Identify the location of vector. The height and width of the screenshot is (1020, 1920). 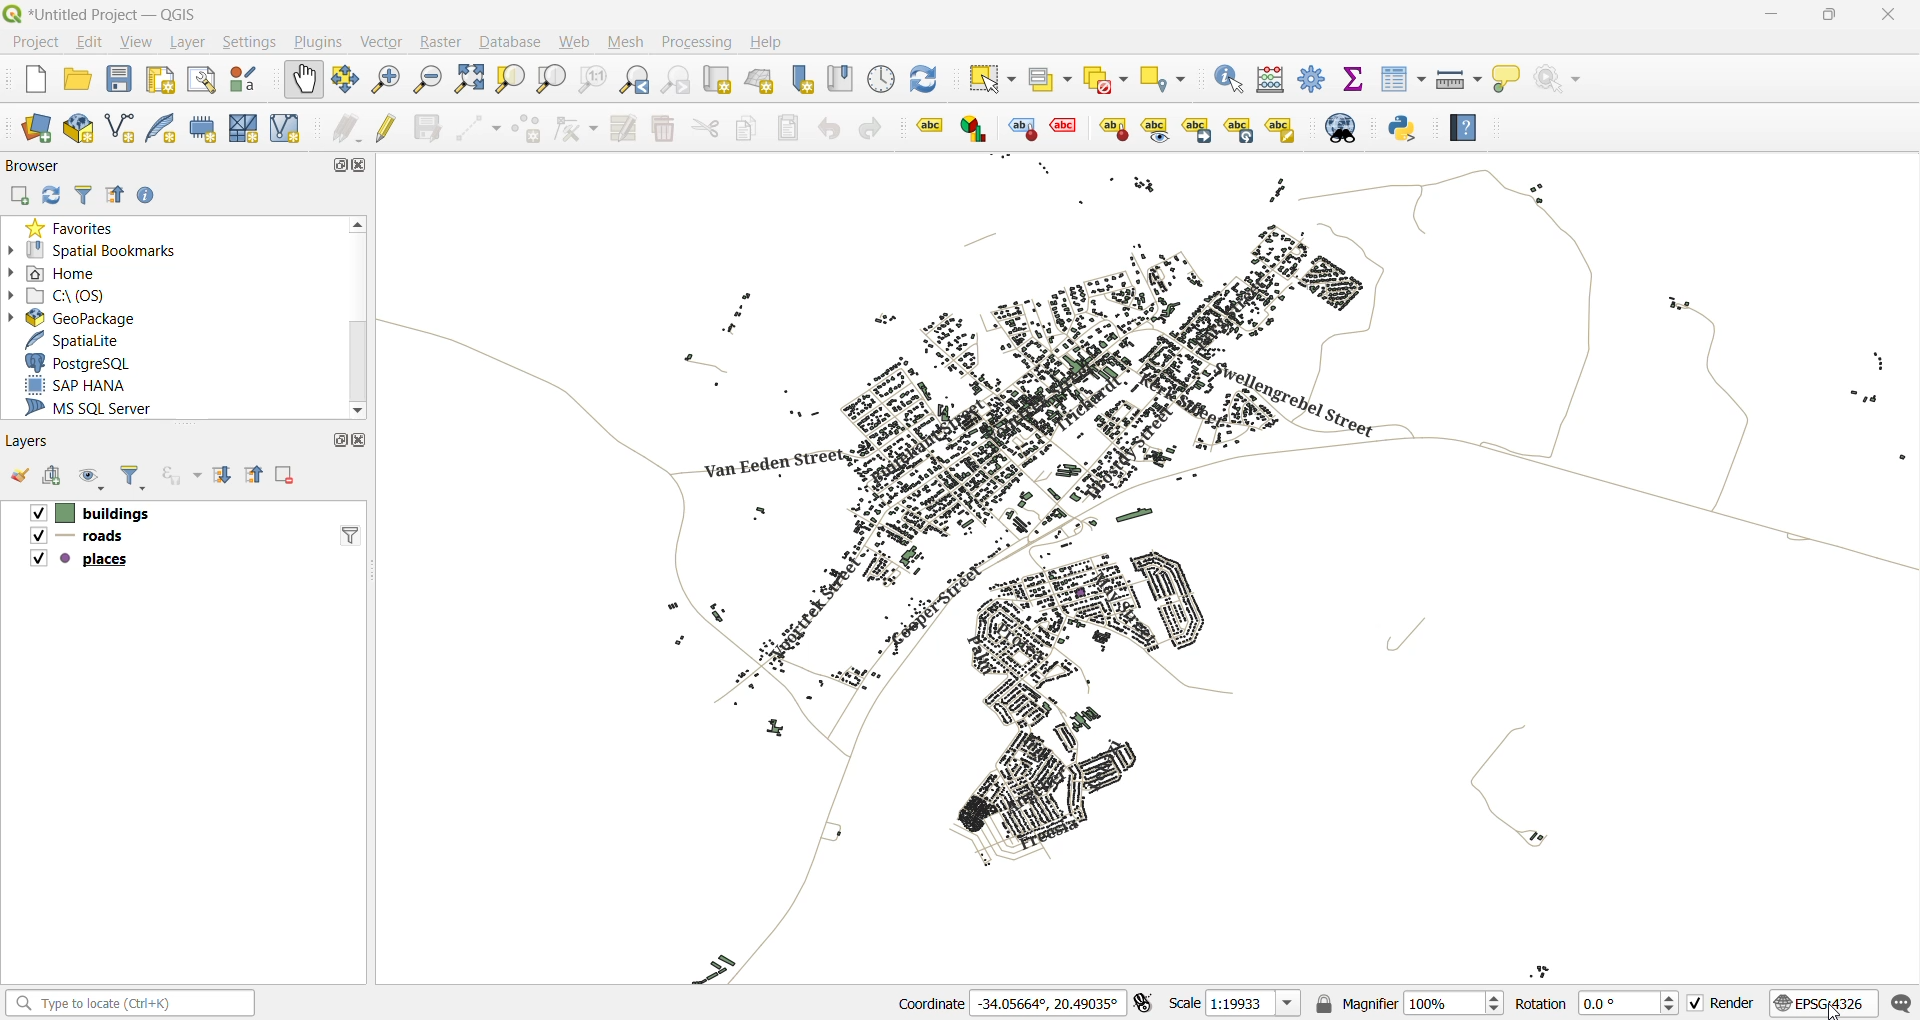
(383, 42).